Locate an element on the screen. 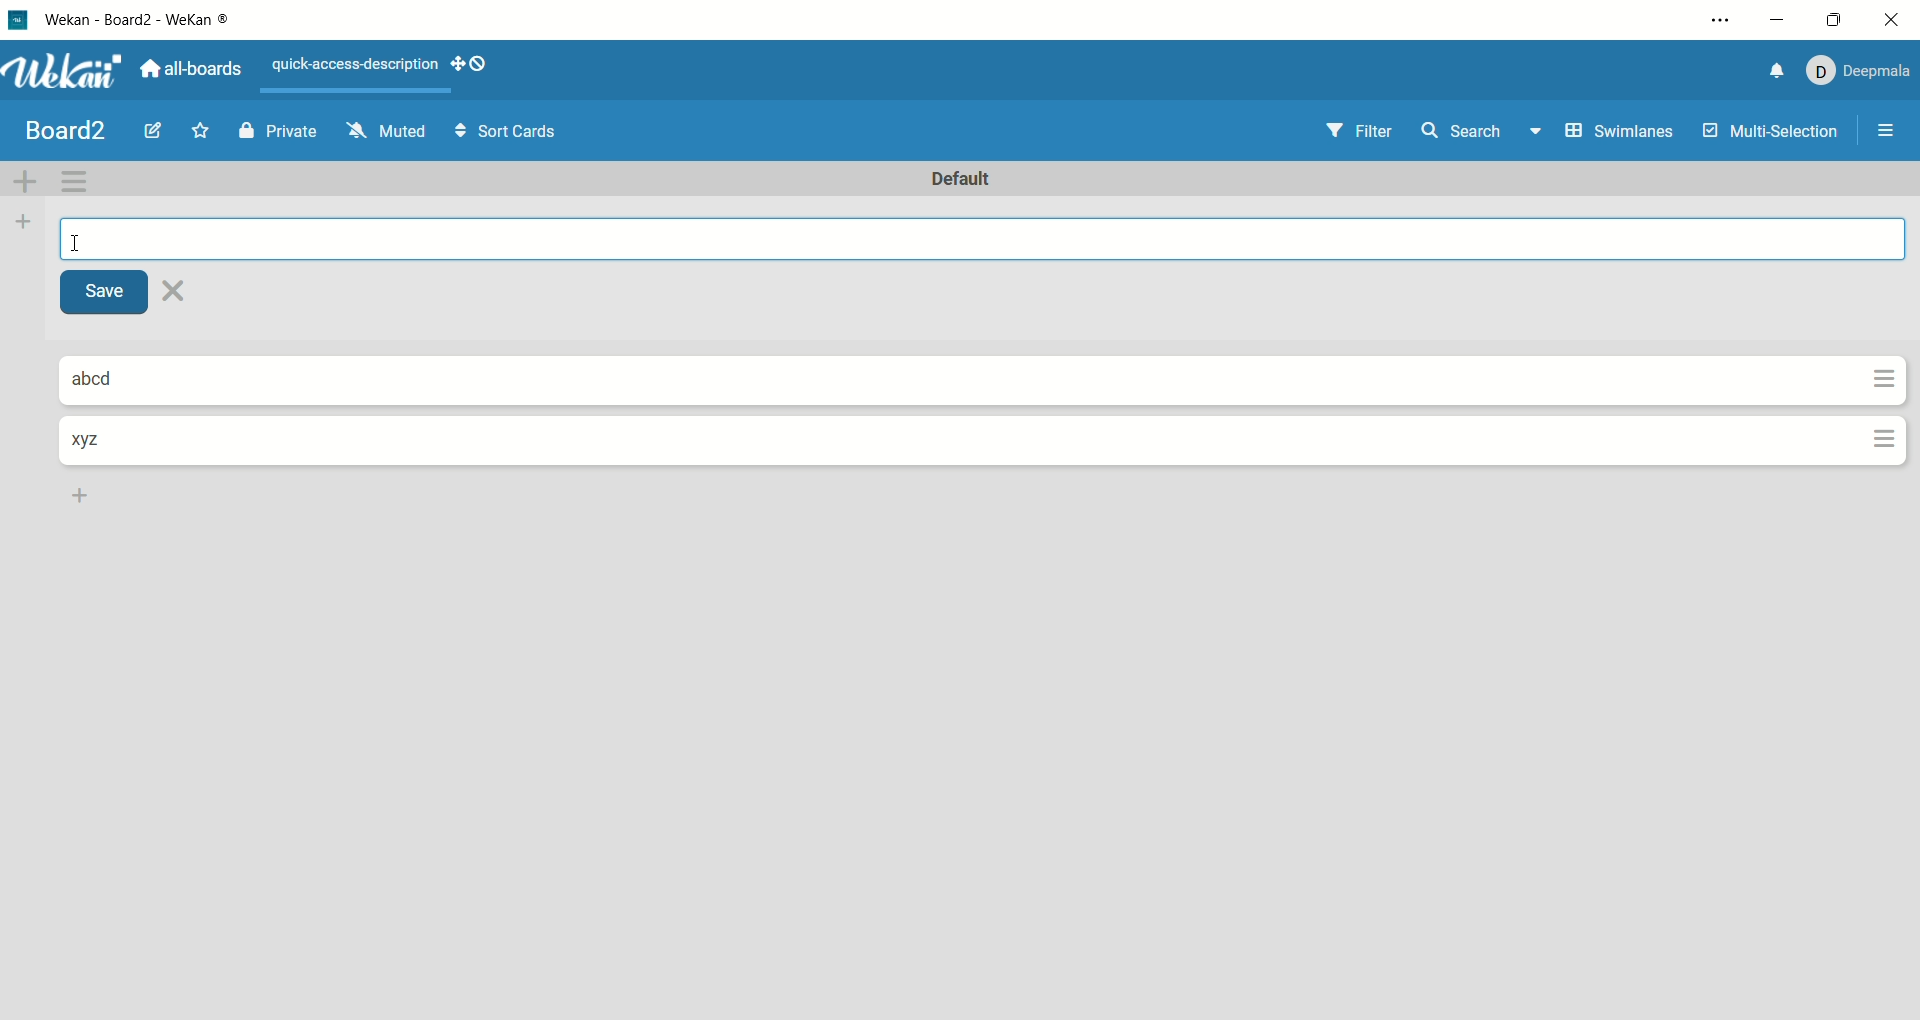 Image resolution: width=1920 pixels, height=1020 pixels. add list is located at coordinates (22, 224).